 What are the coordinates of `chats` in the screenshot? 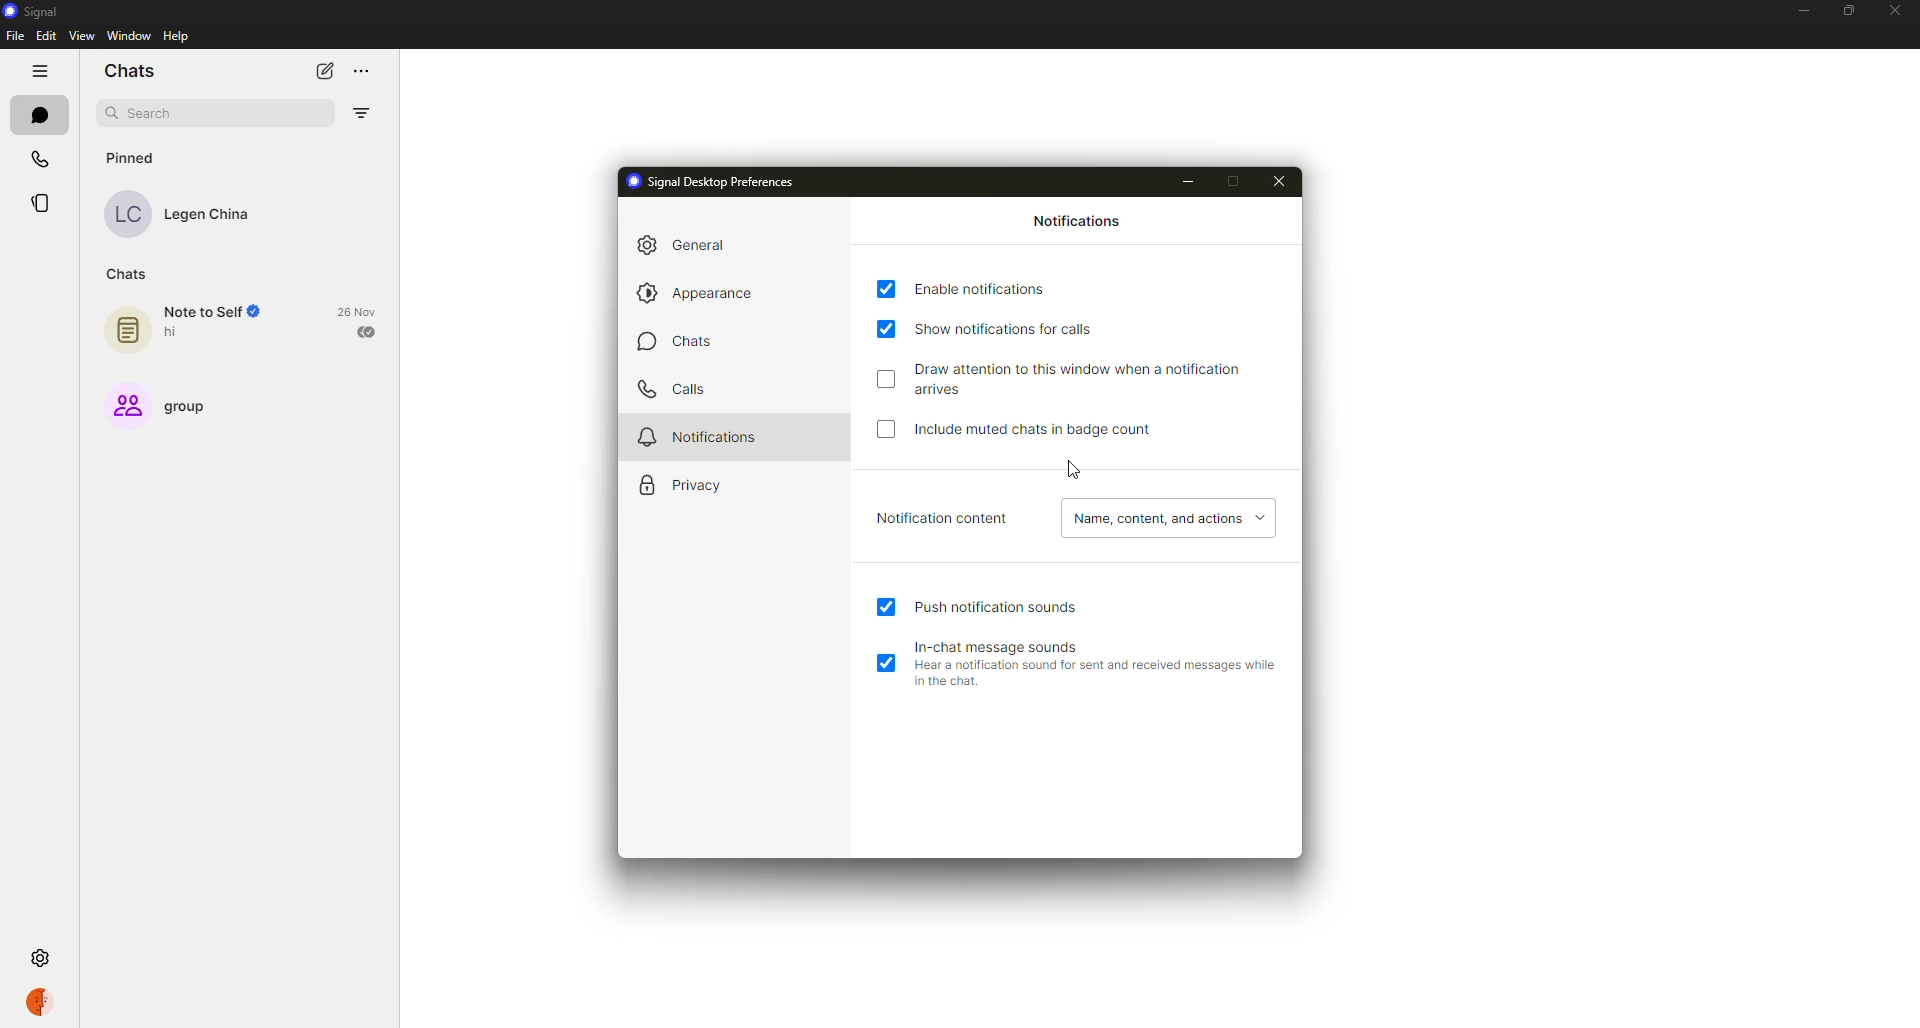 It's located at (130, 273).